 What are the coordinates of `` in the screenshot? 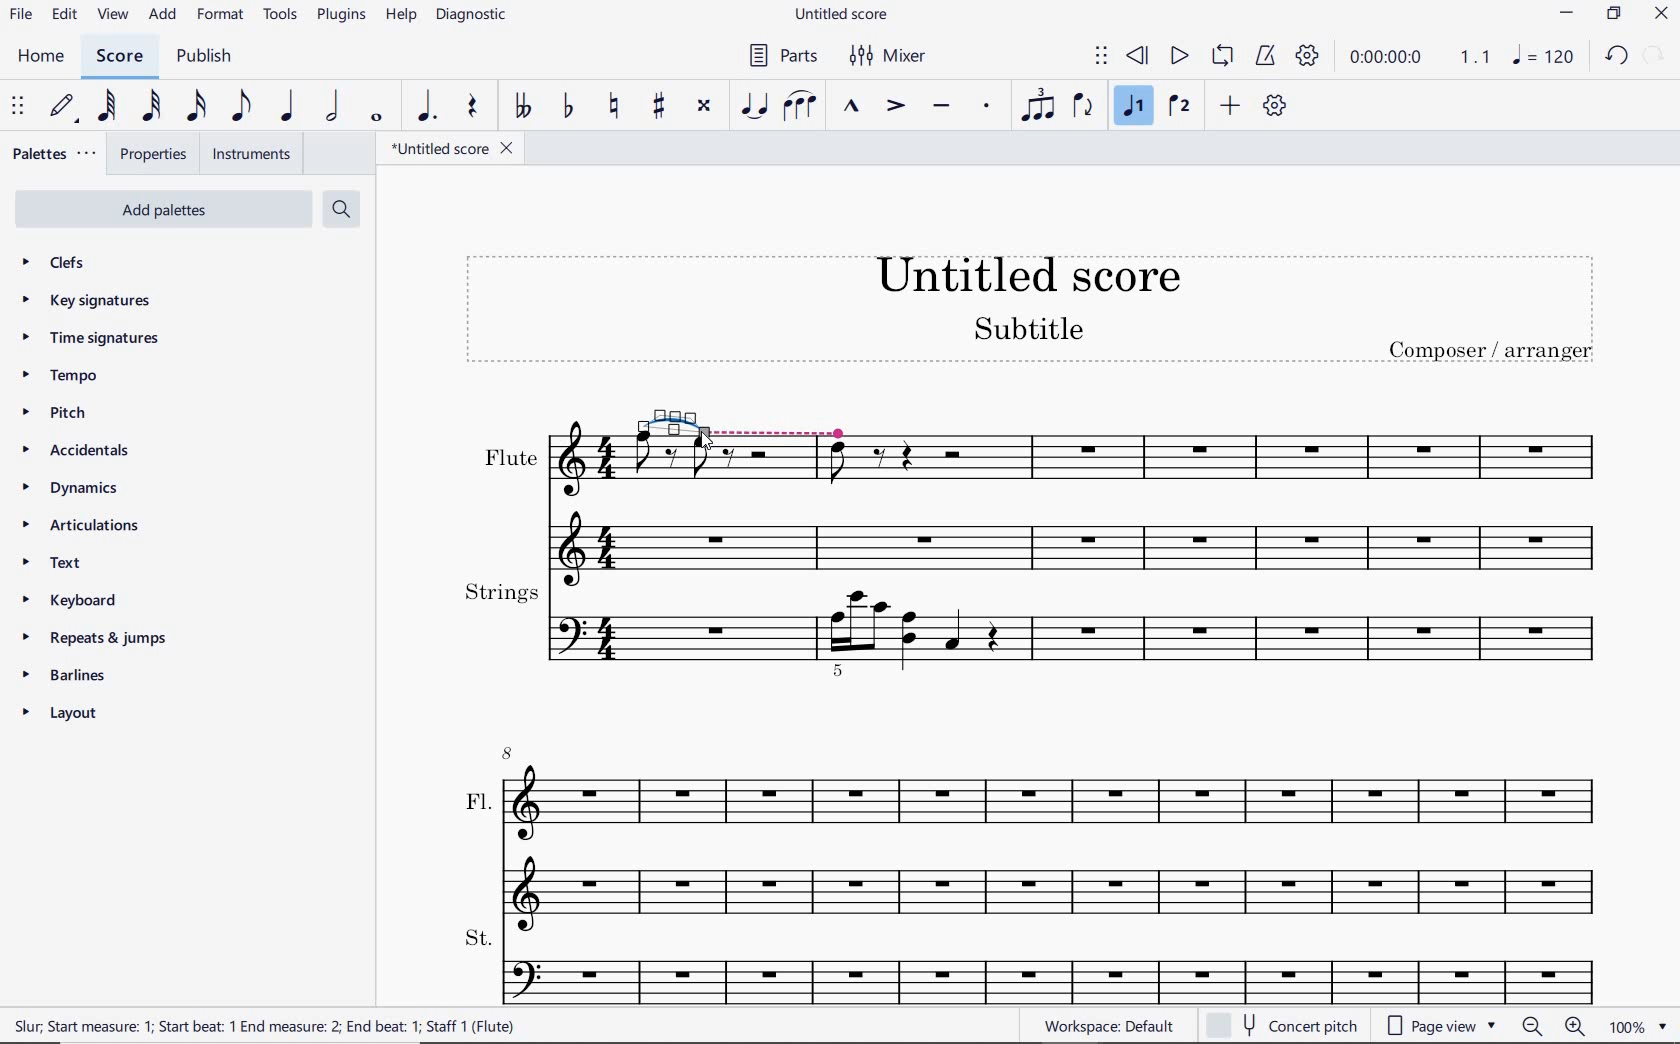 It's located at (539, 494).